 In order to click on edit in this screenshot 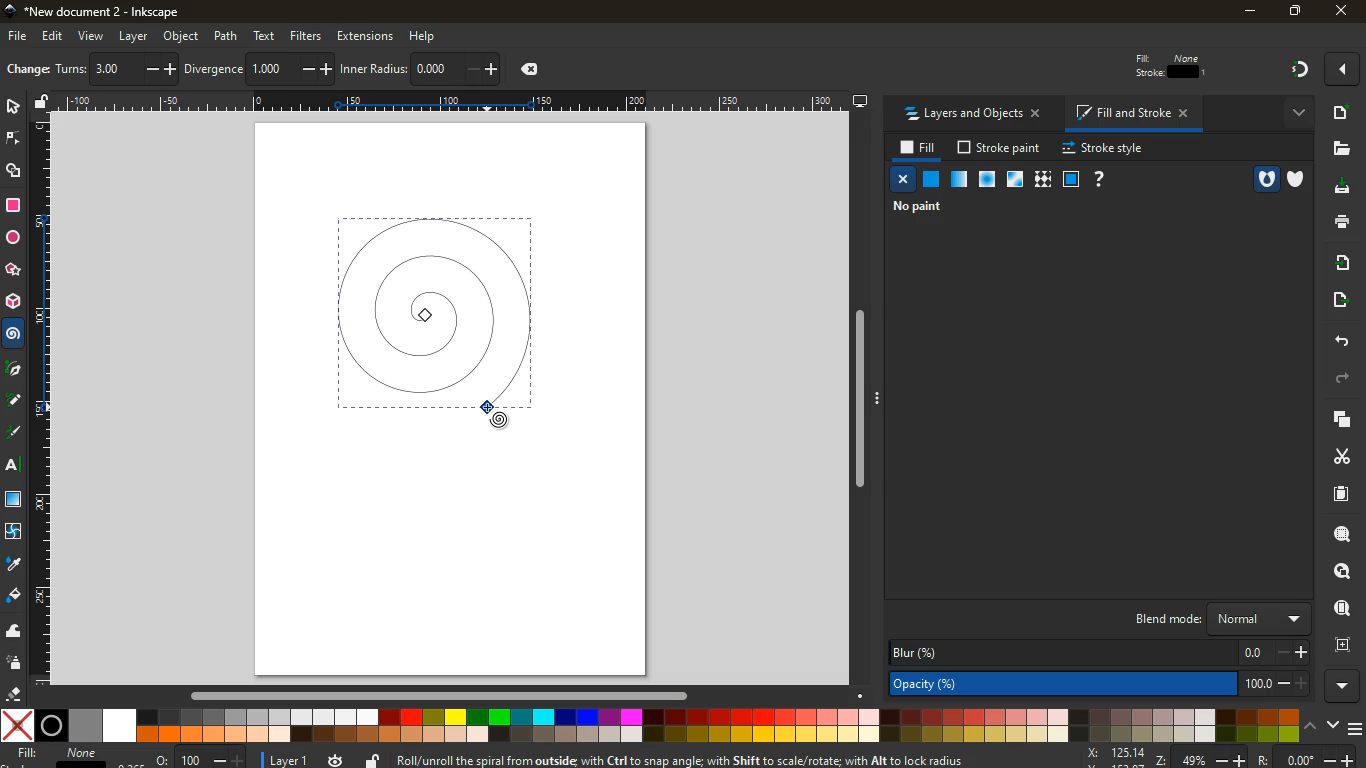, I will do `click(1344, 67)`.